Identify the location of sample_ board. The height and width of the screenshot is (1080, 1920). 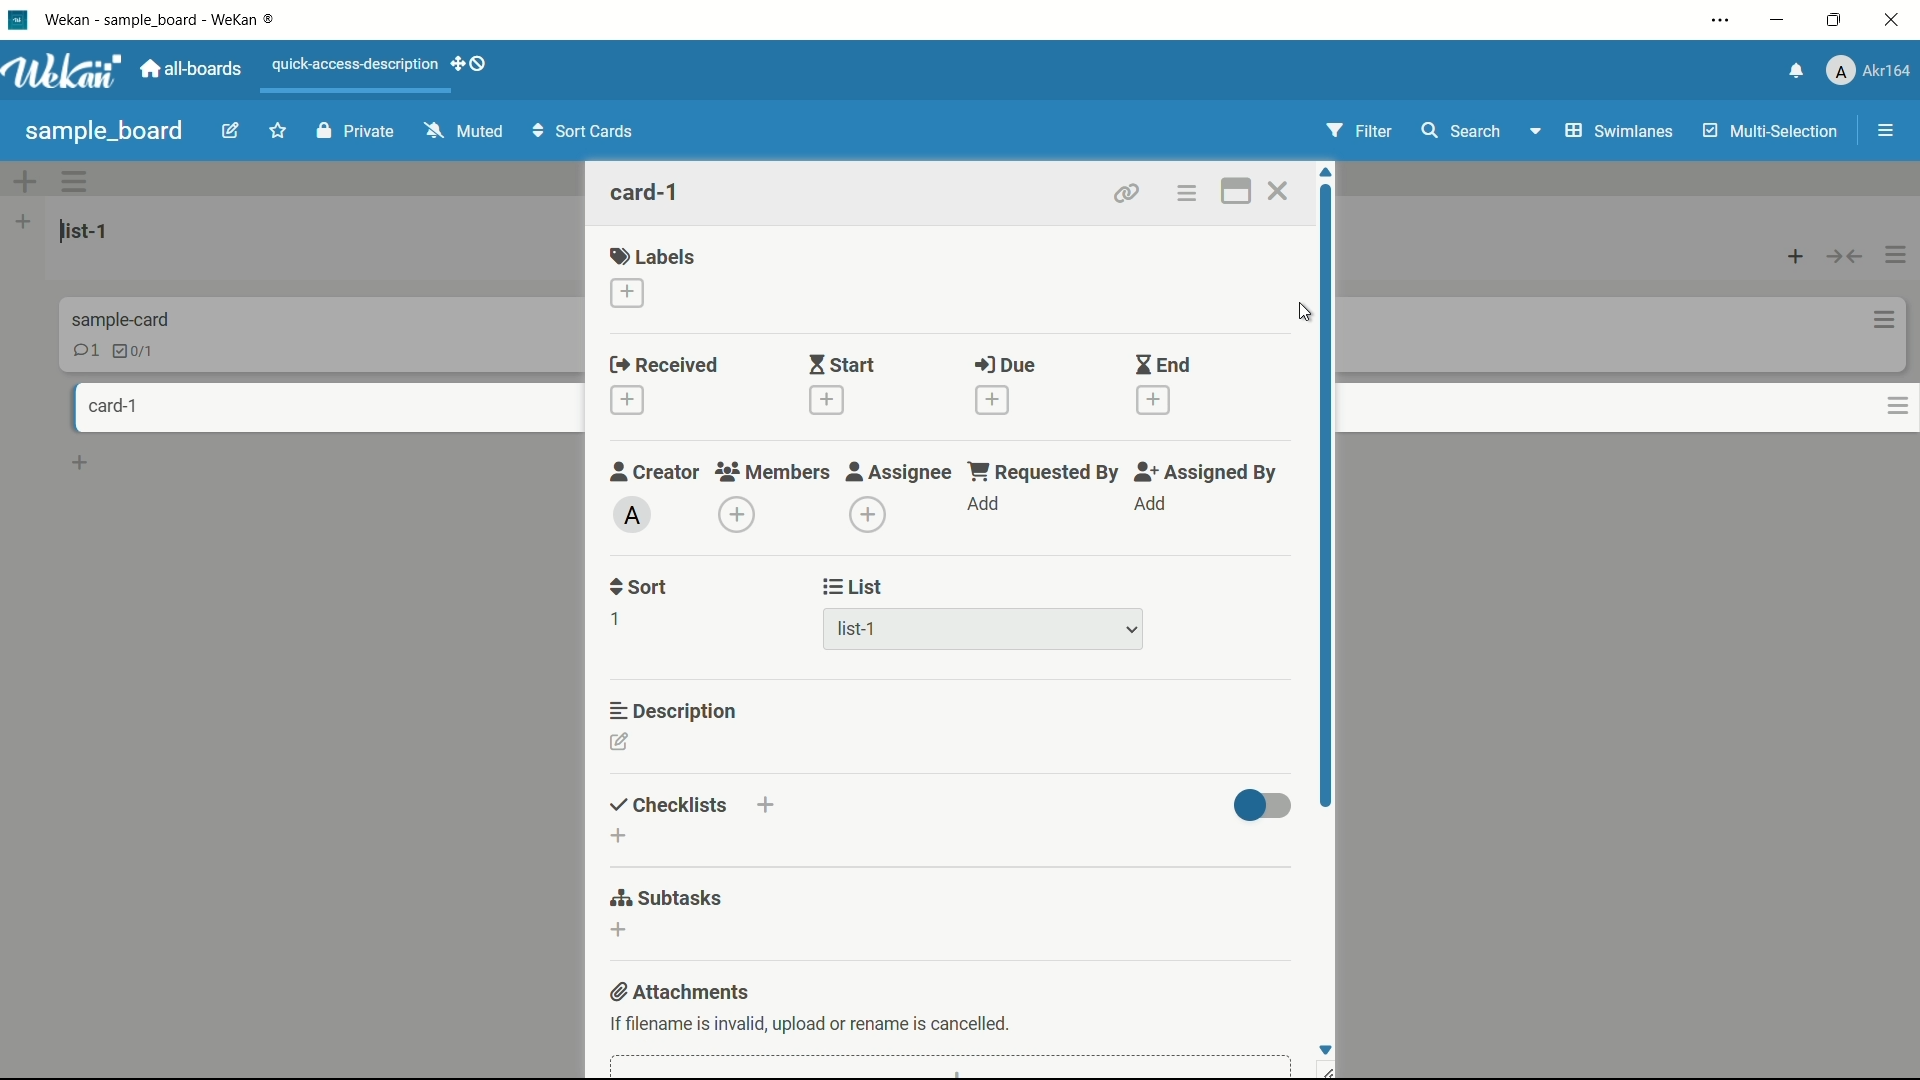
(106, 130).